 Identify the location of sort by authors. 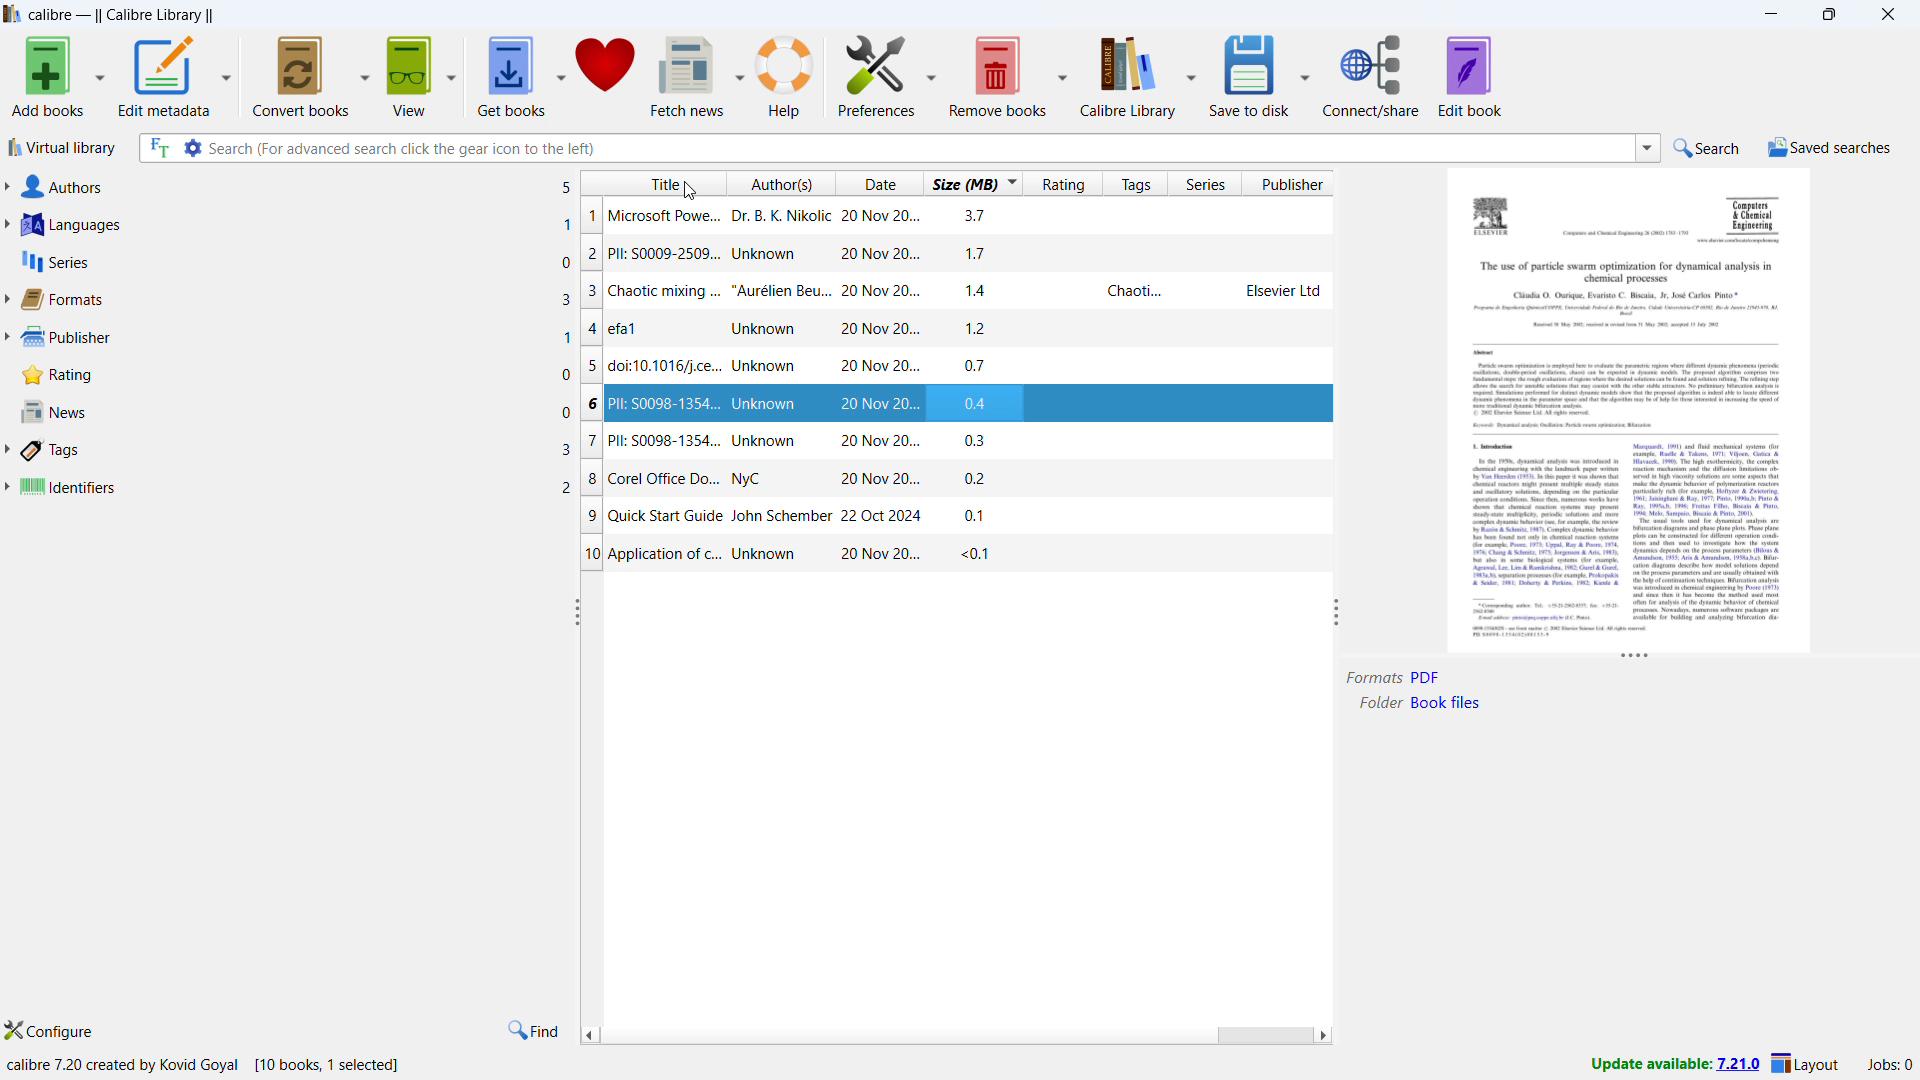
(782, 182).